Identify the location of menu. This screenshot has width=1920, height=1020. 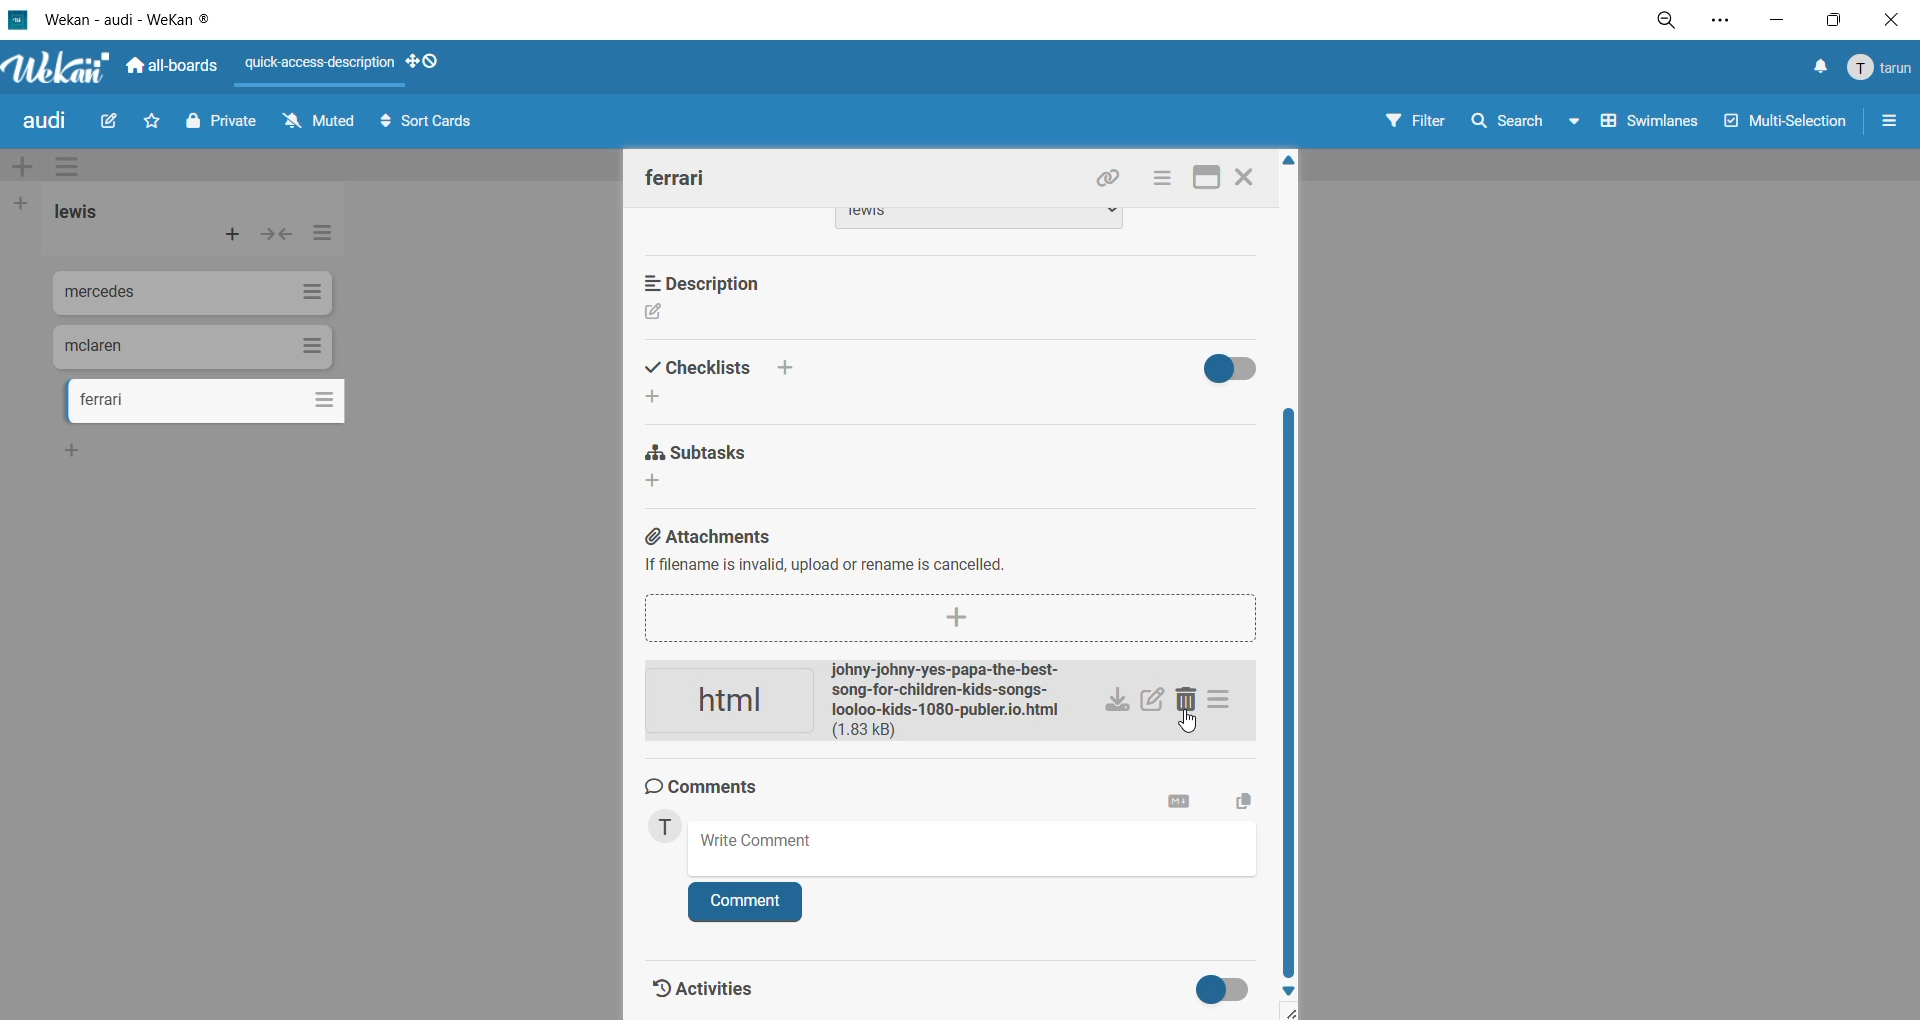
(1880, 70).